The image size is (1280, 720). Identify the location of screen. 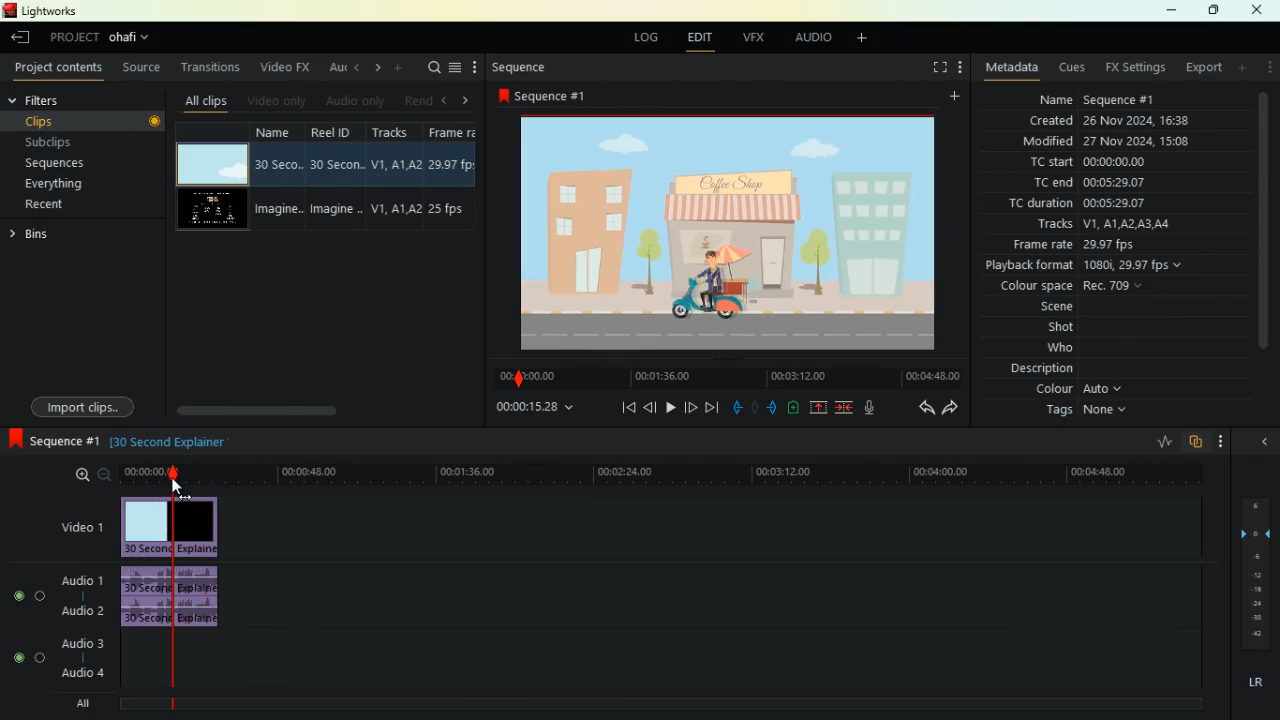
(936, 69).